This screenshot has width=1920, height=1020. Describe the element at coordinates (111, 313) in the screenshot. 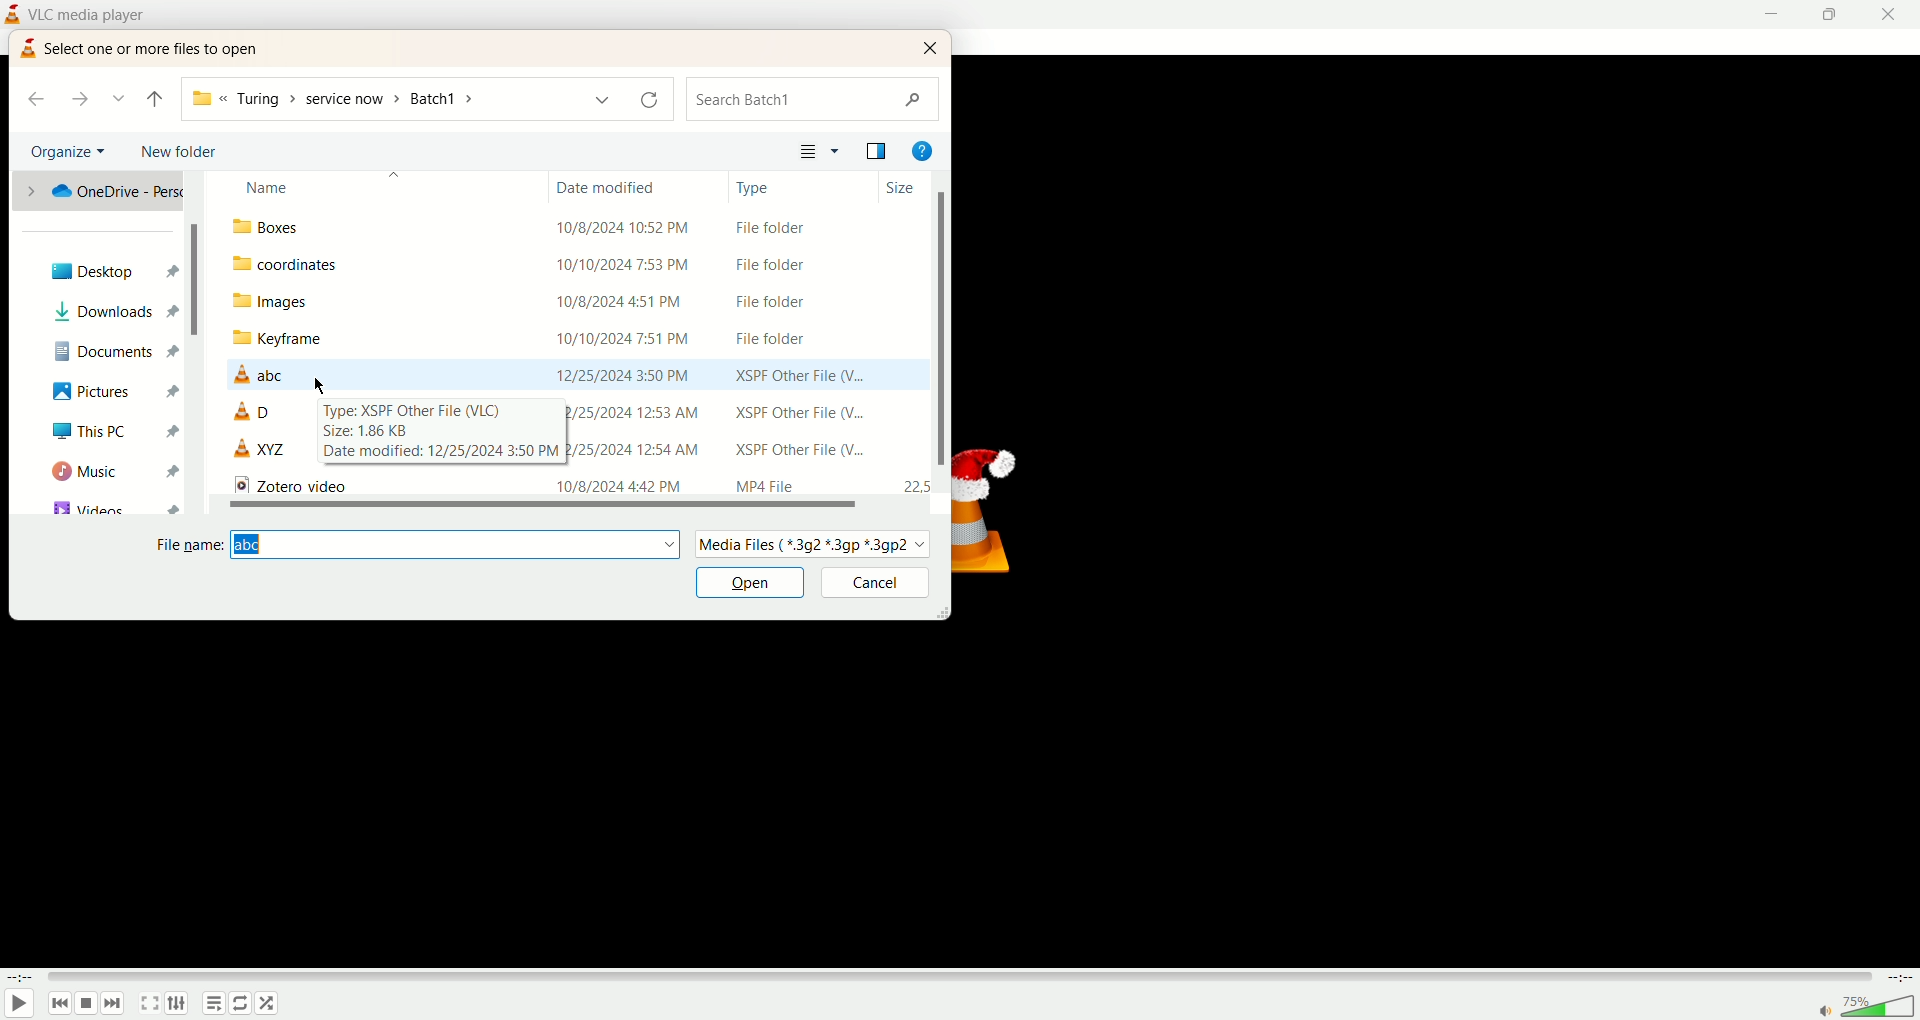

I see `downloads` at that location.